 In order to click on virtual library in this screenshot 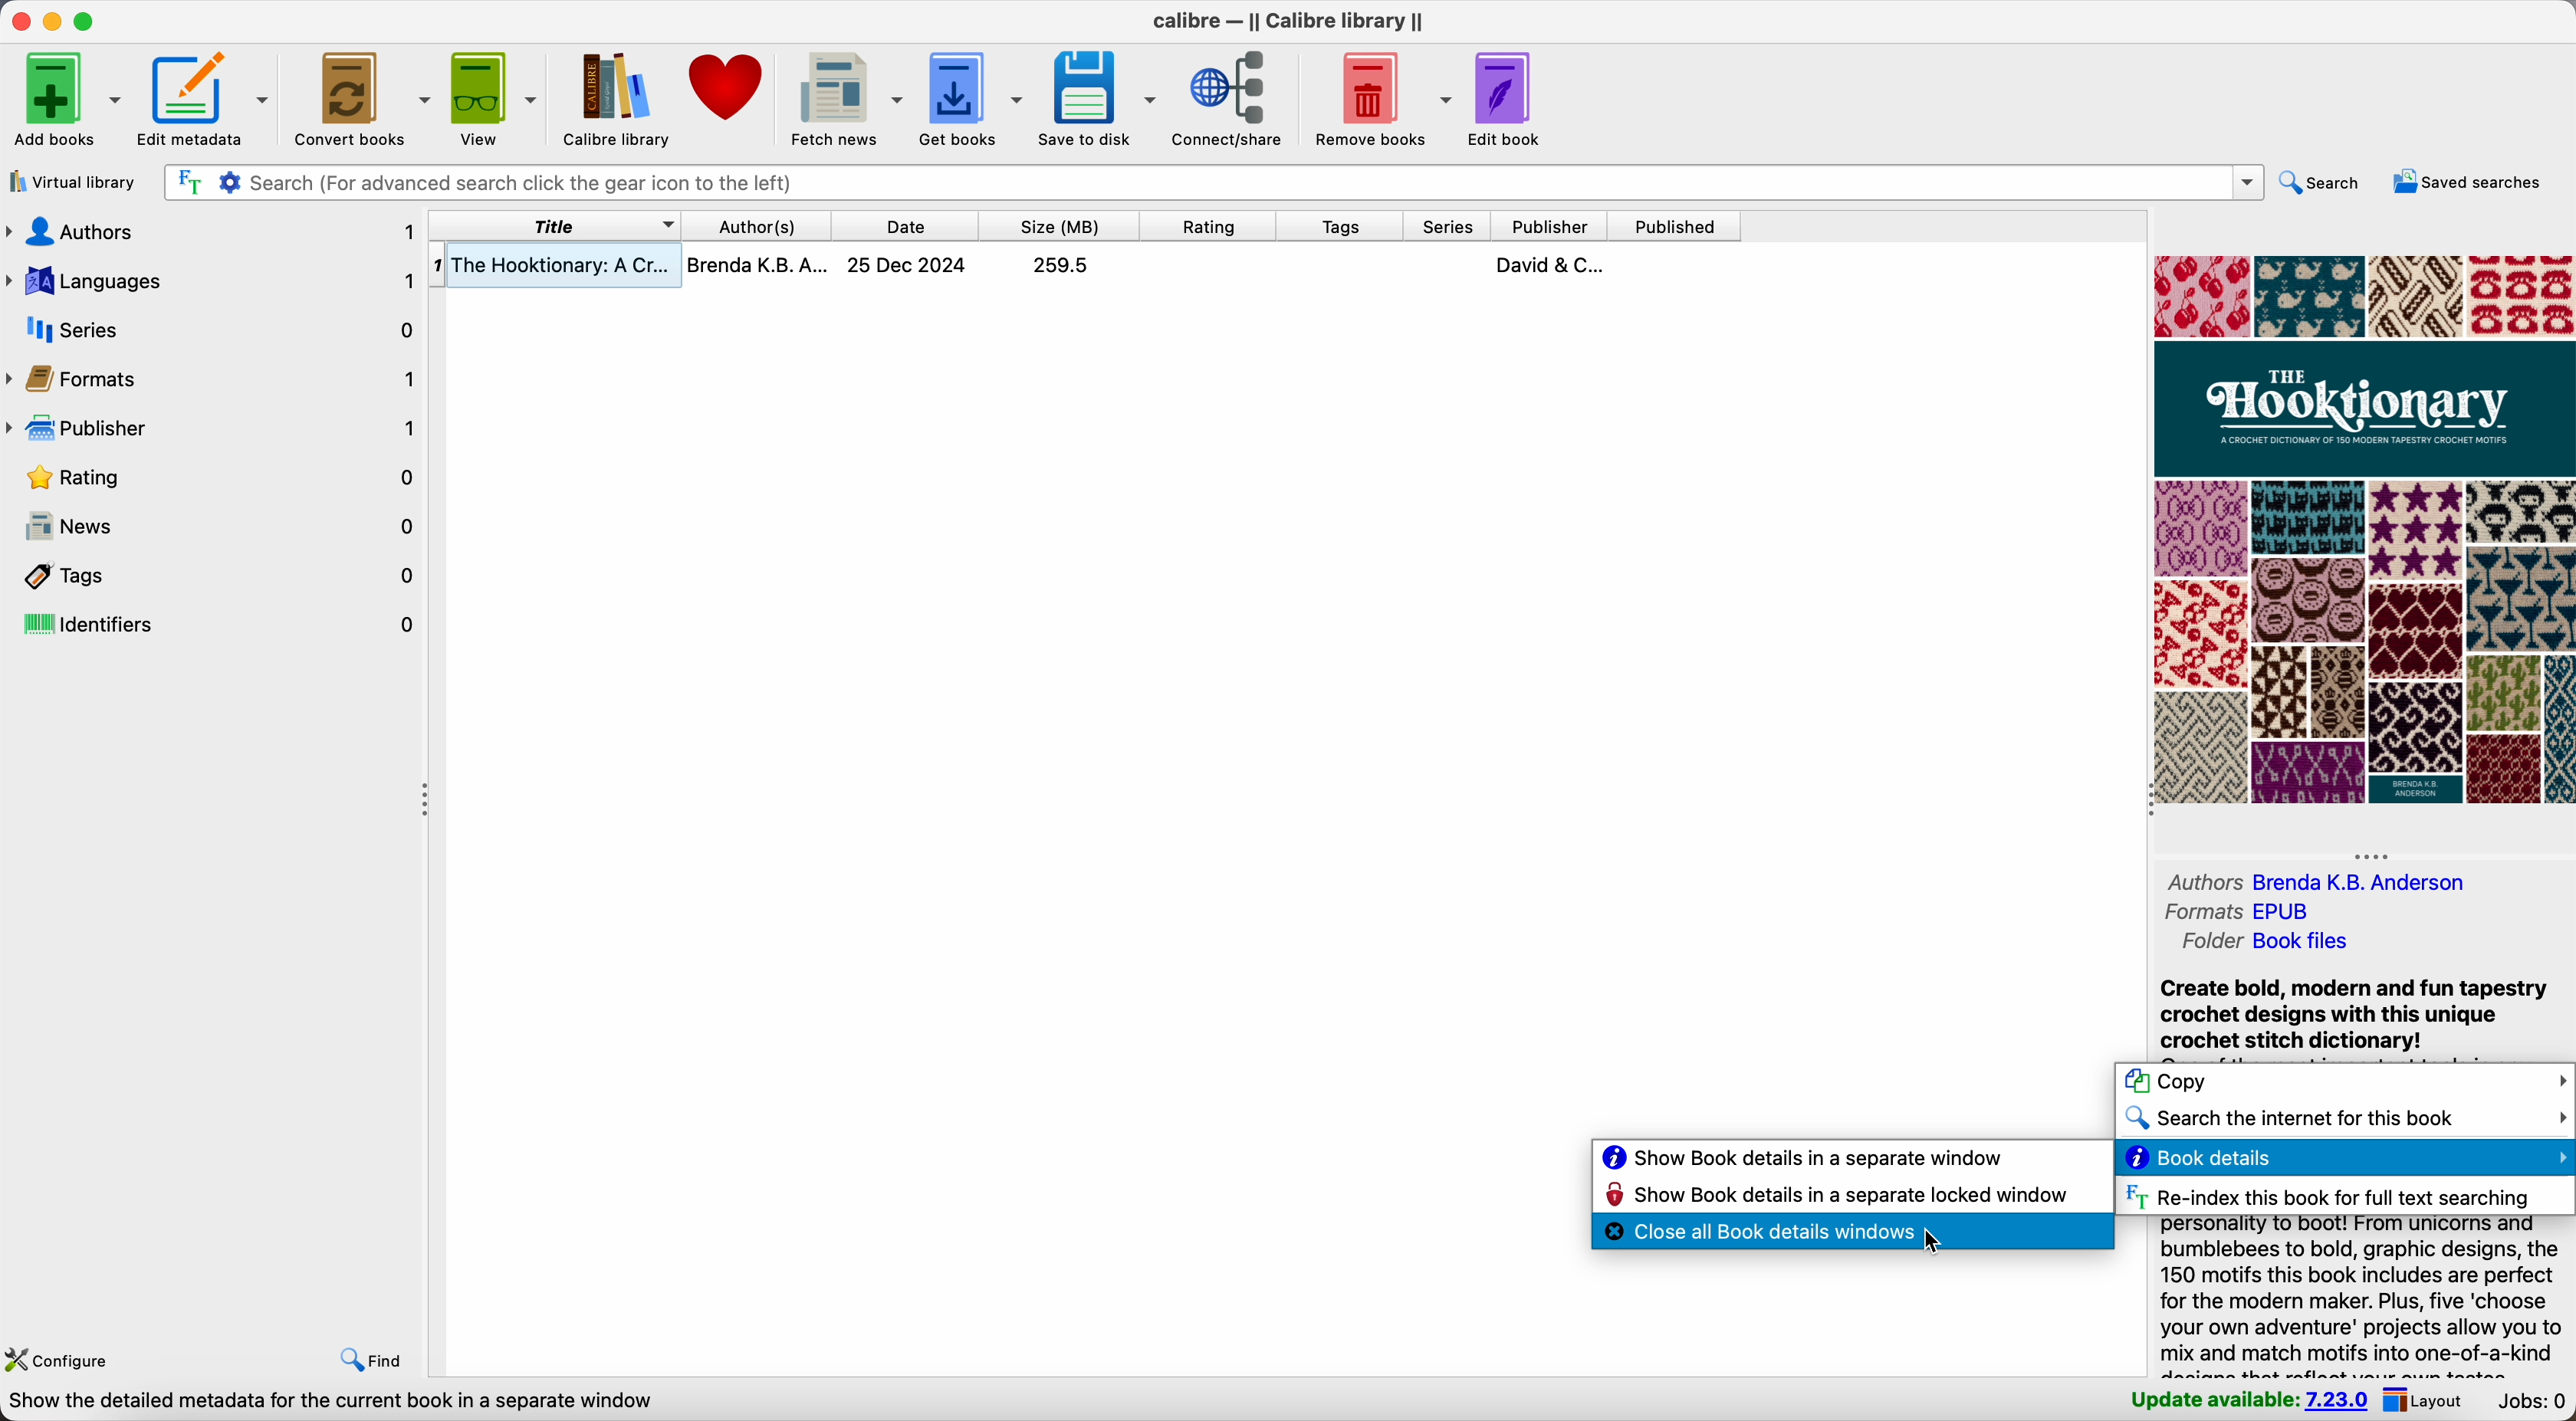, I will do `click(76, 182)`.